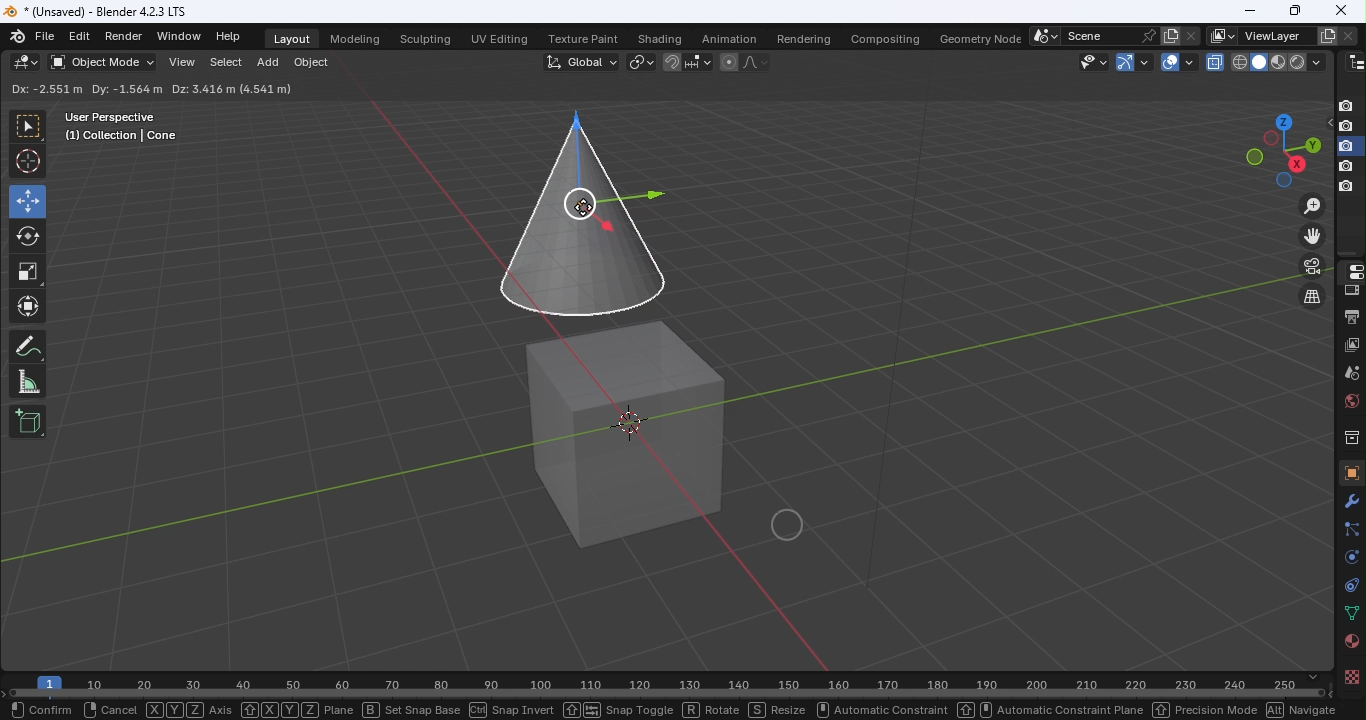 Image resolution: width=1366 pixels, height=720 pixels. What do you see at coordinates (178, 36) in the screenshot?
I see `Window` at bounding box center [178, 36].